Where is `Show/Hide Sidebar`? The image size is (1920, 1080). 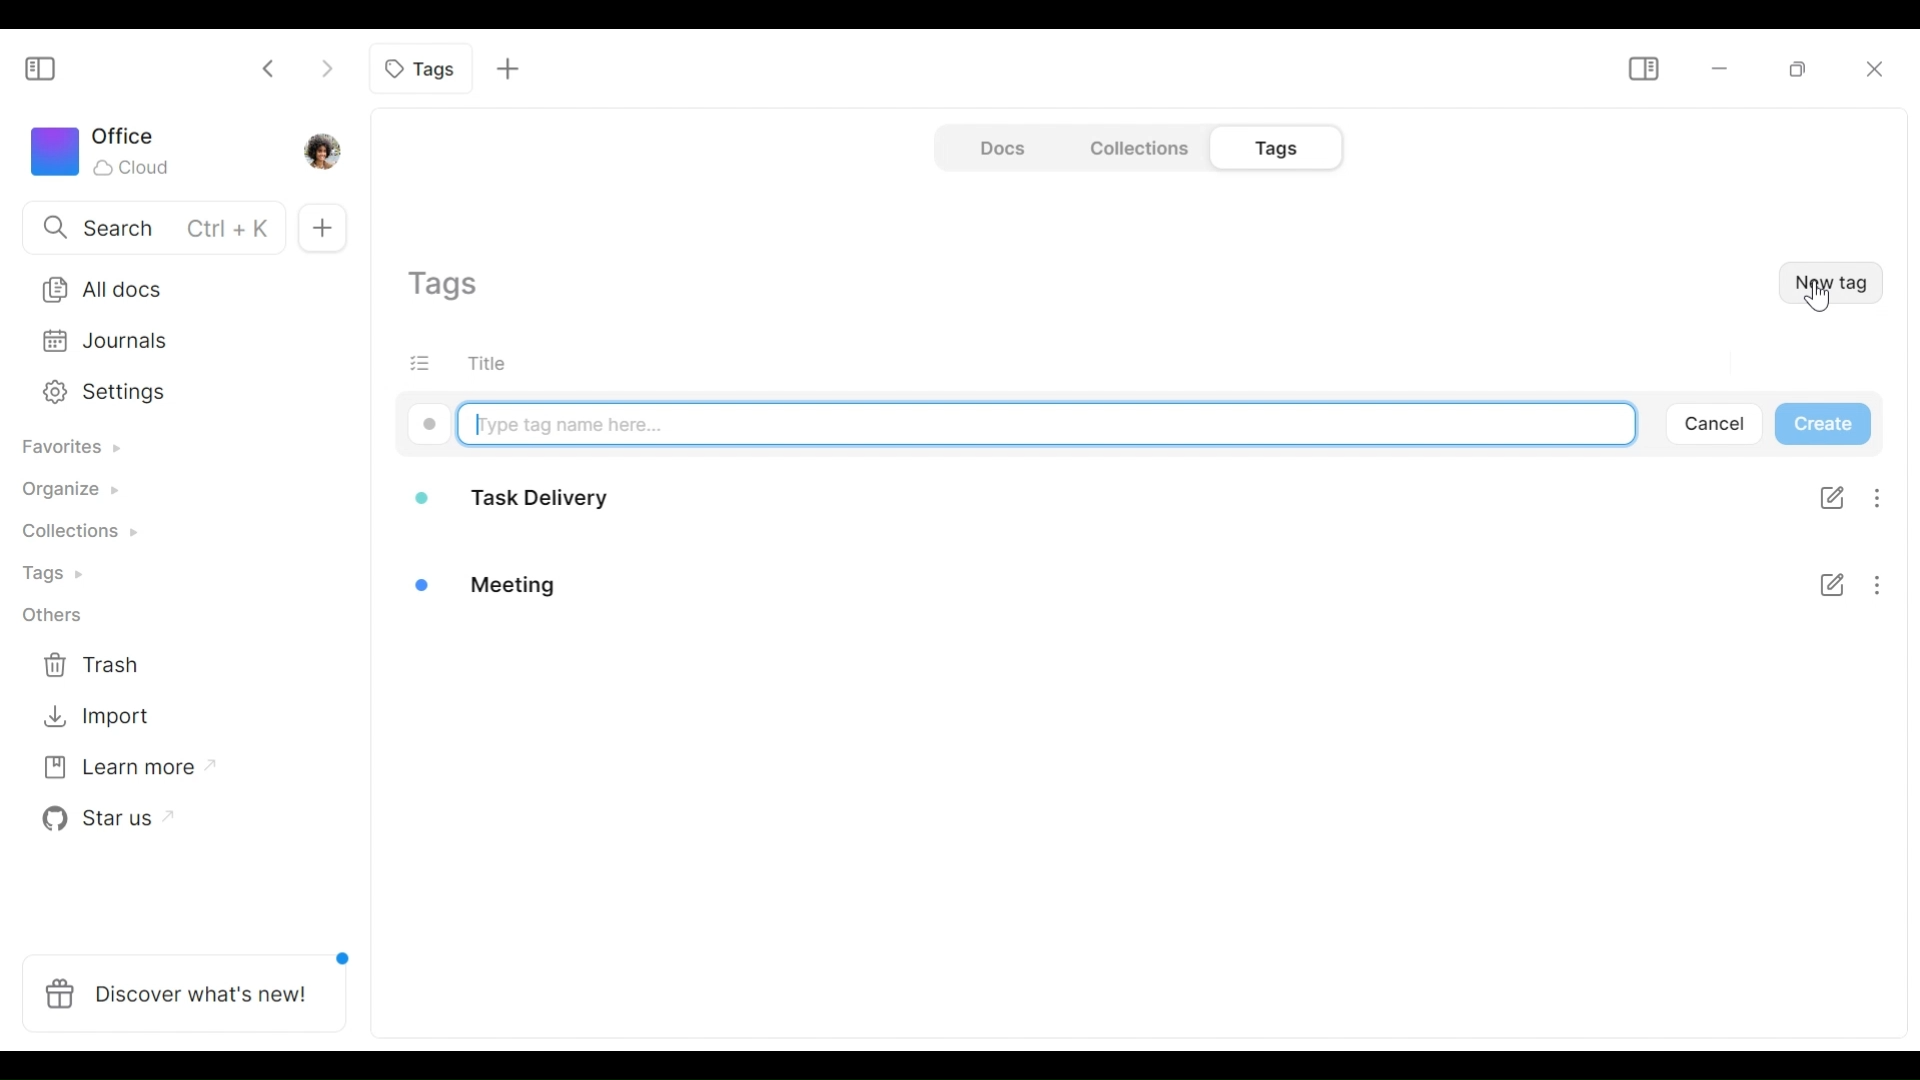 Show/Hide Sidebar is located at coordinates (1643, 70).